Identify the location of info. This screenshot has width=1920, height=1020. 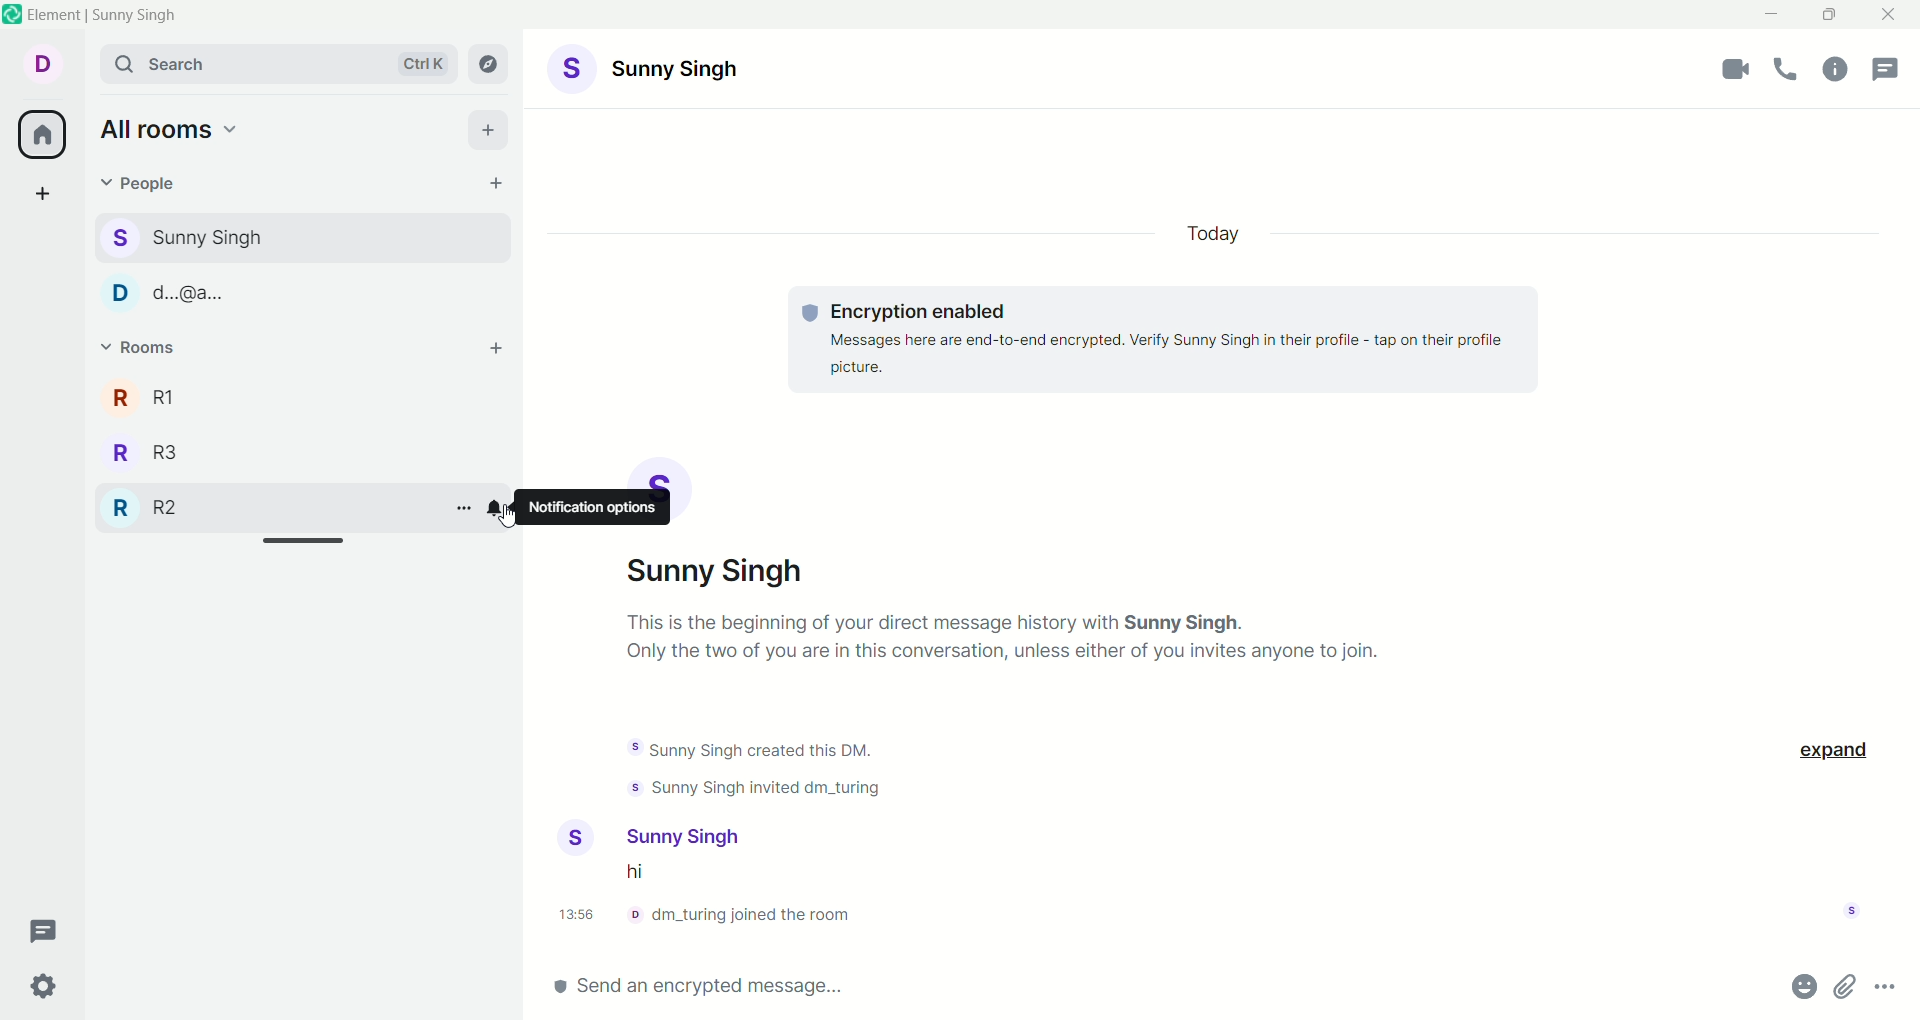
(748, 915).